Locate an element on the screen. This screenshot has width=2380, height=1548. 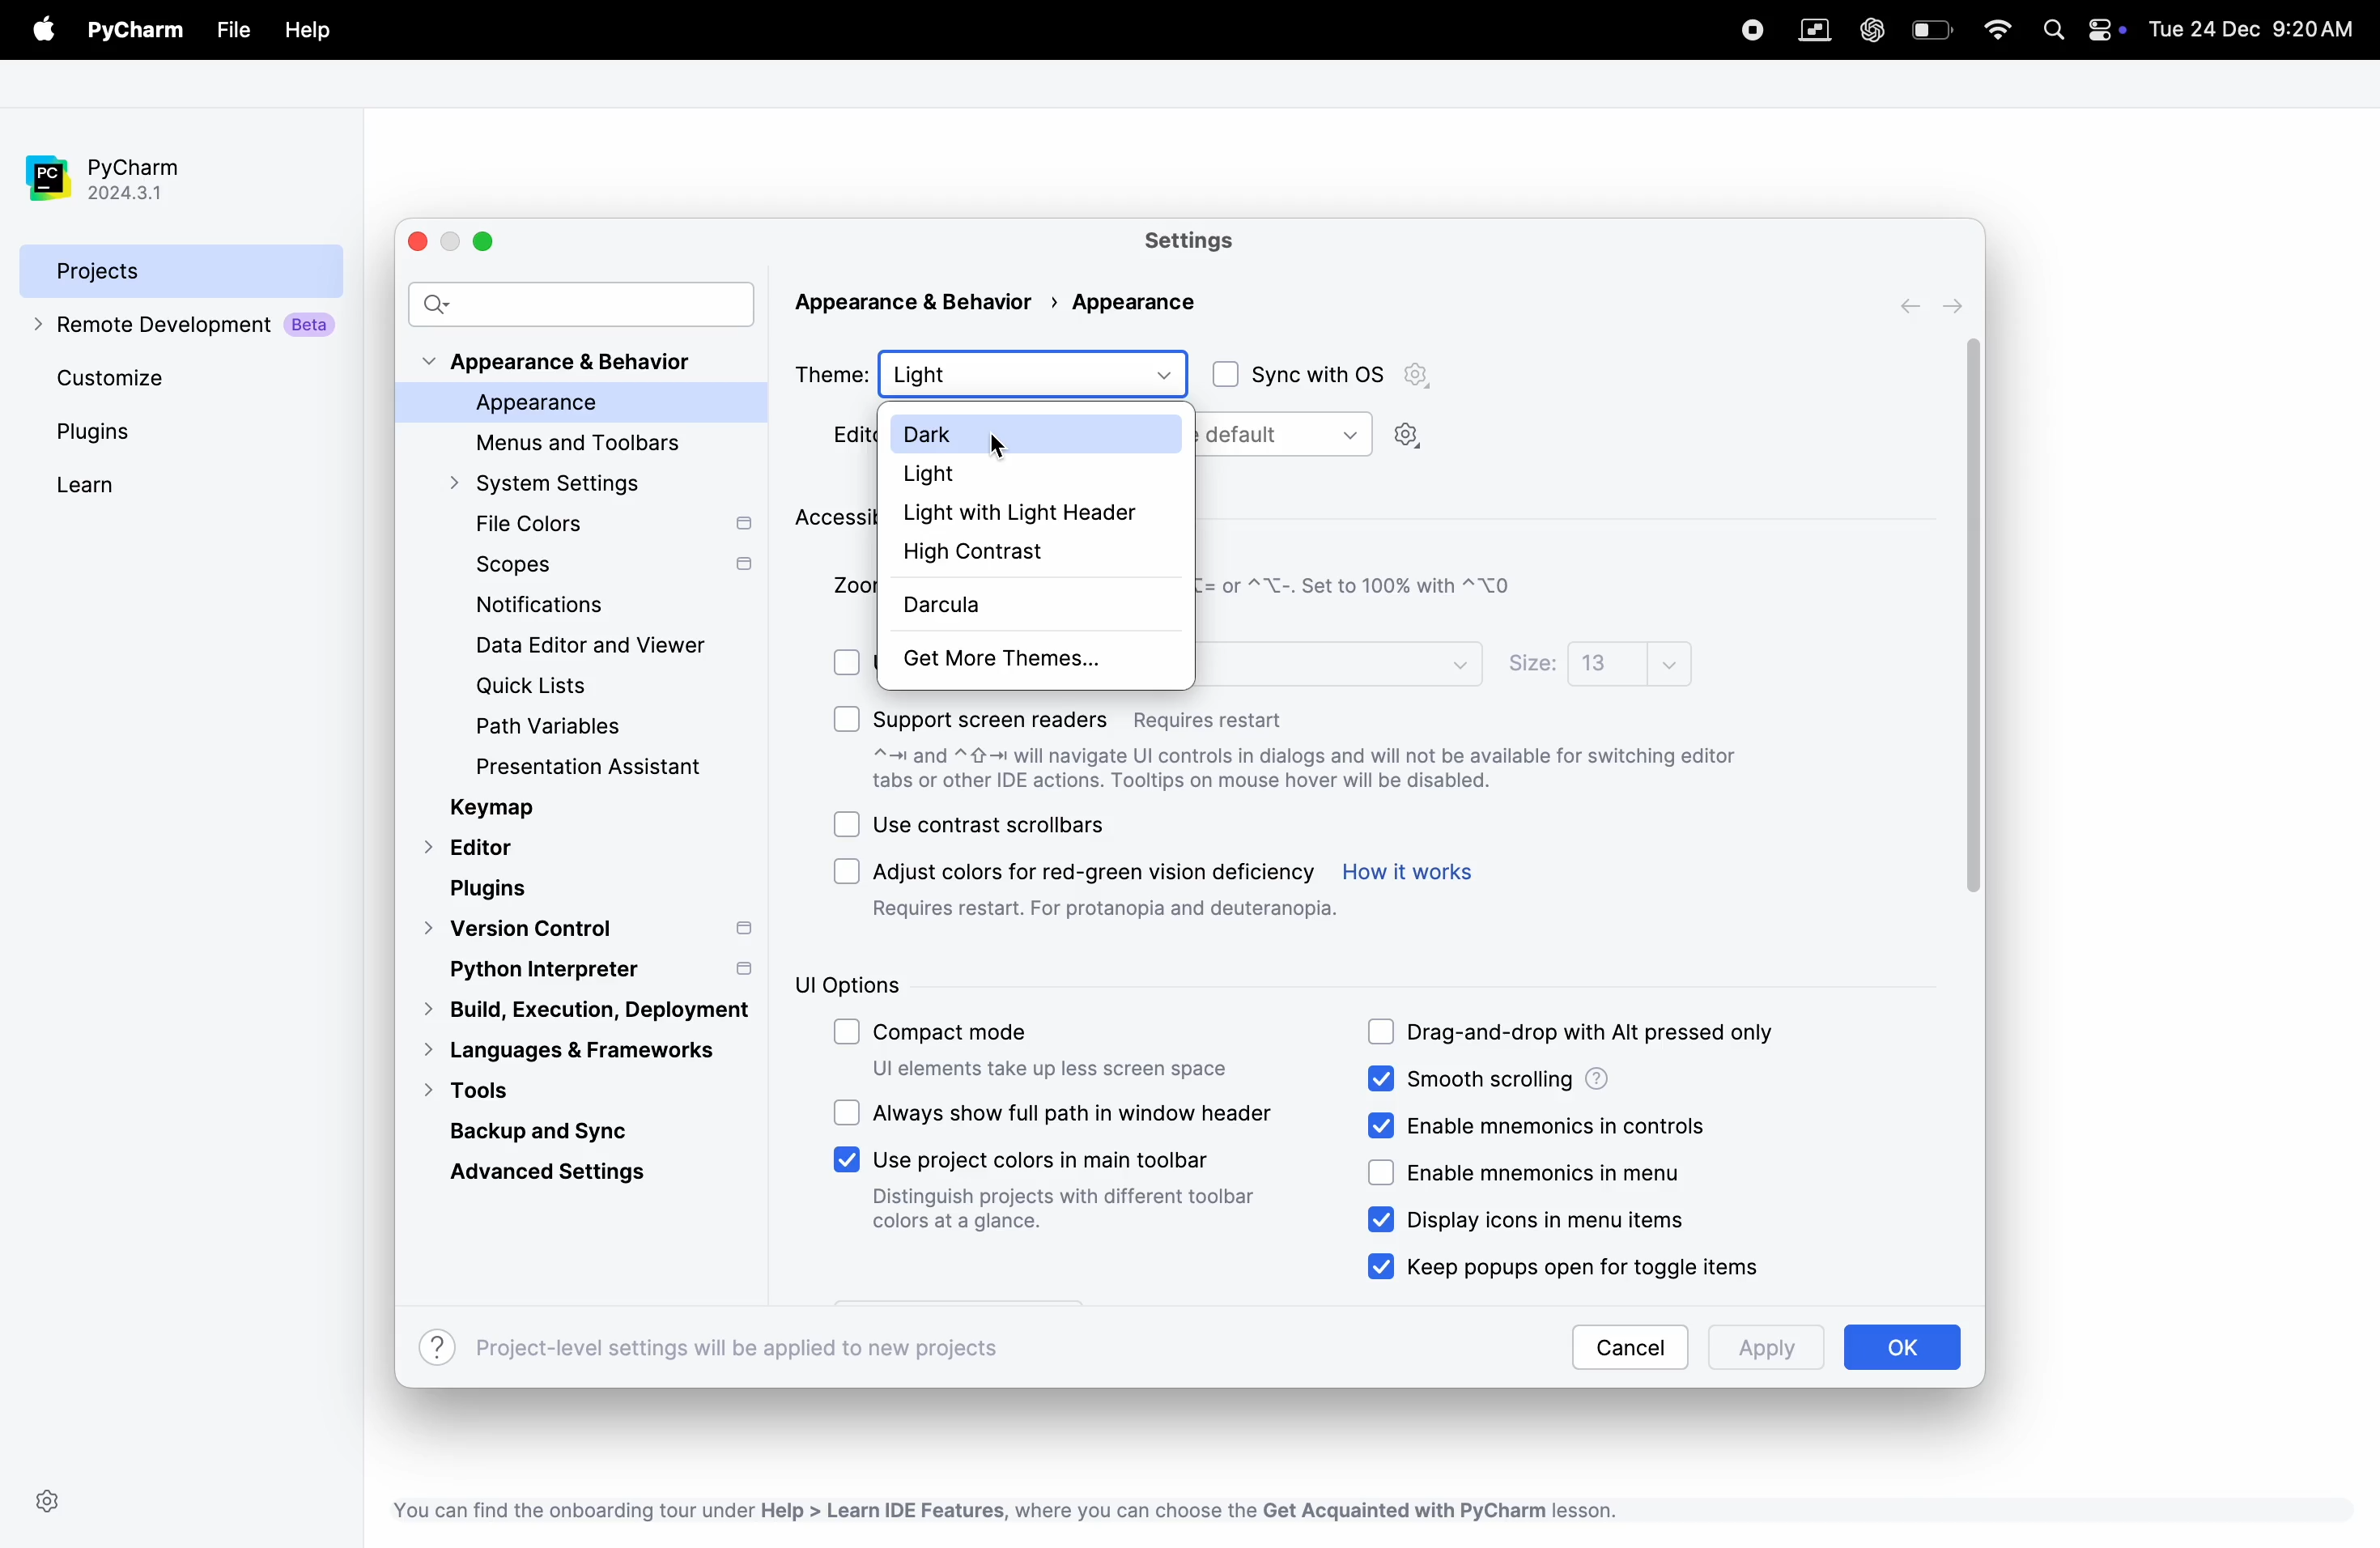
settings is located at coordinates (1409, 438).